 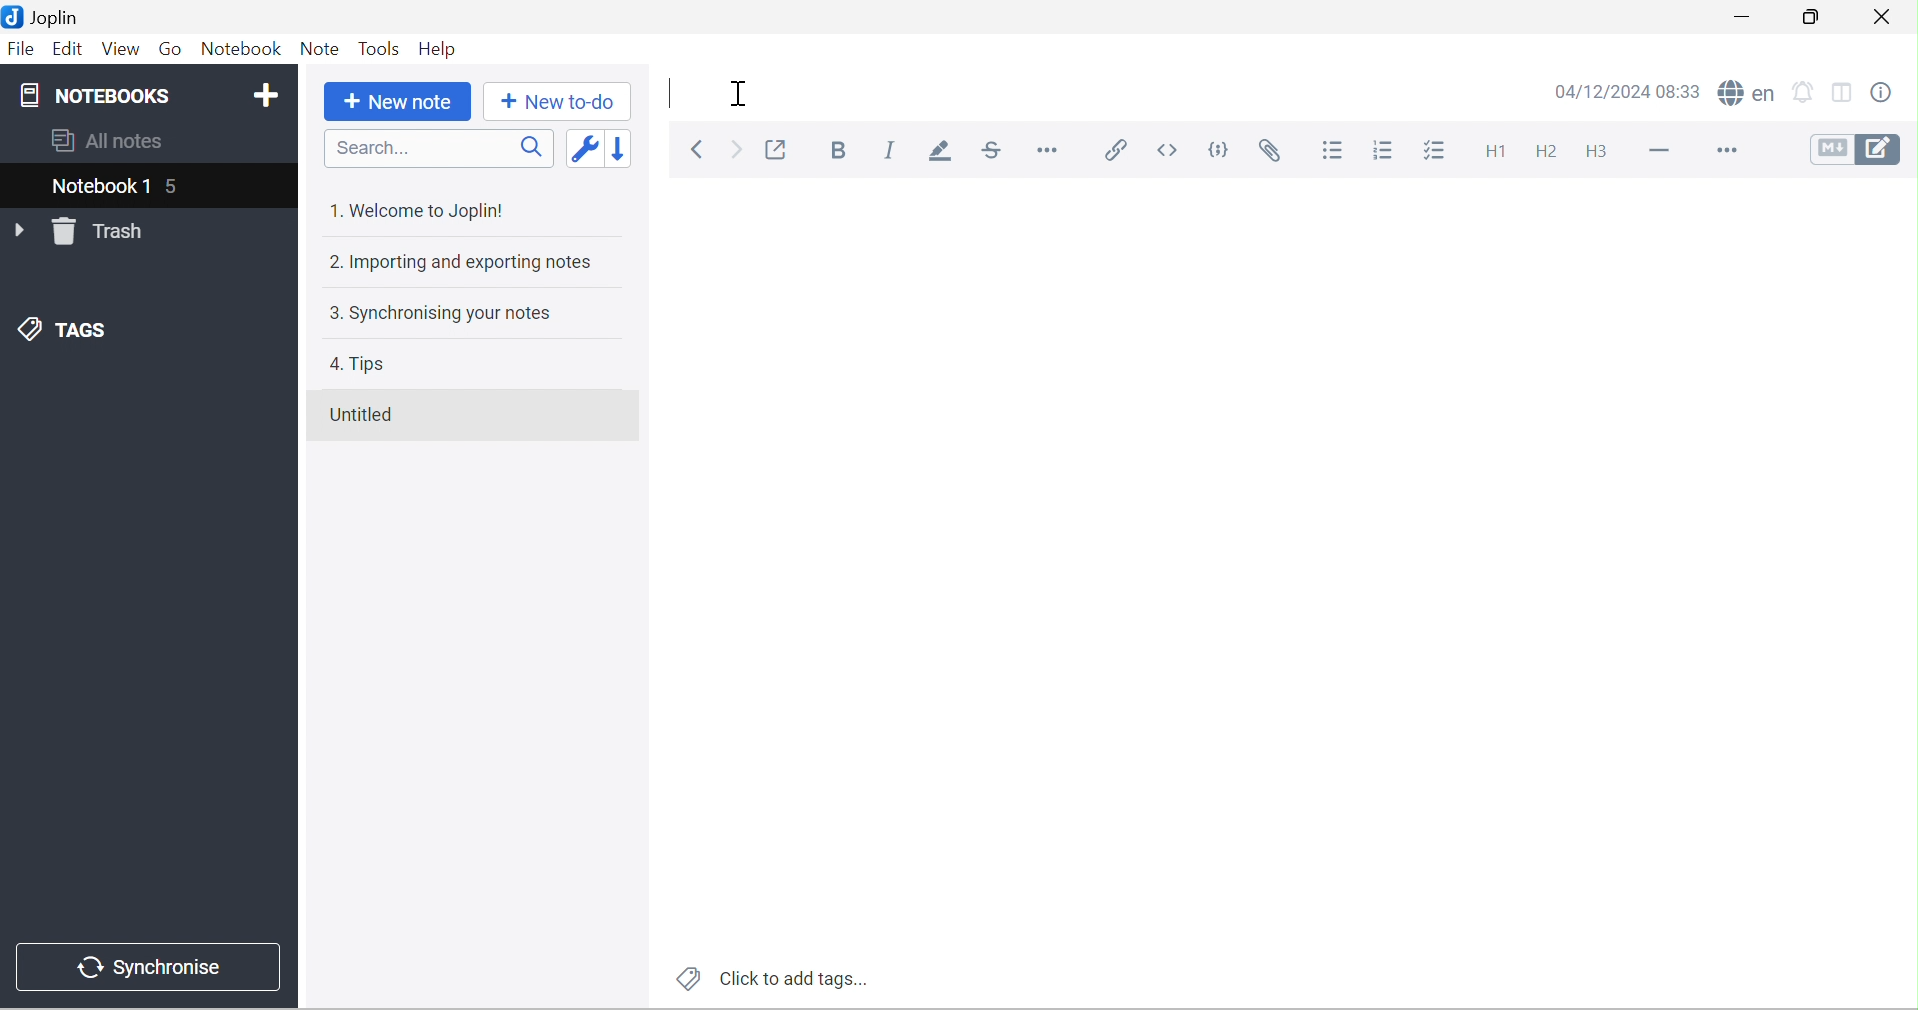 What do you see at coordinates (1275, 152) in the screenshot?
I see `Attach file` at bounding box center [1275, 152].